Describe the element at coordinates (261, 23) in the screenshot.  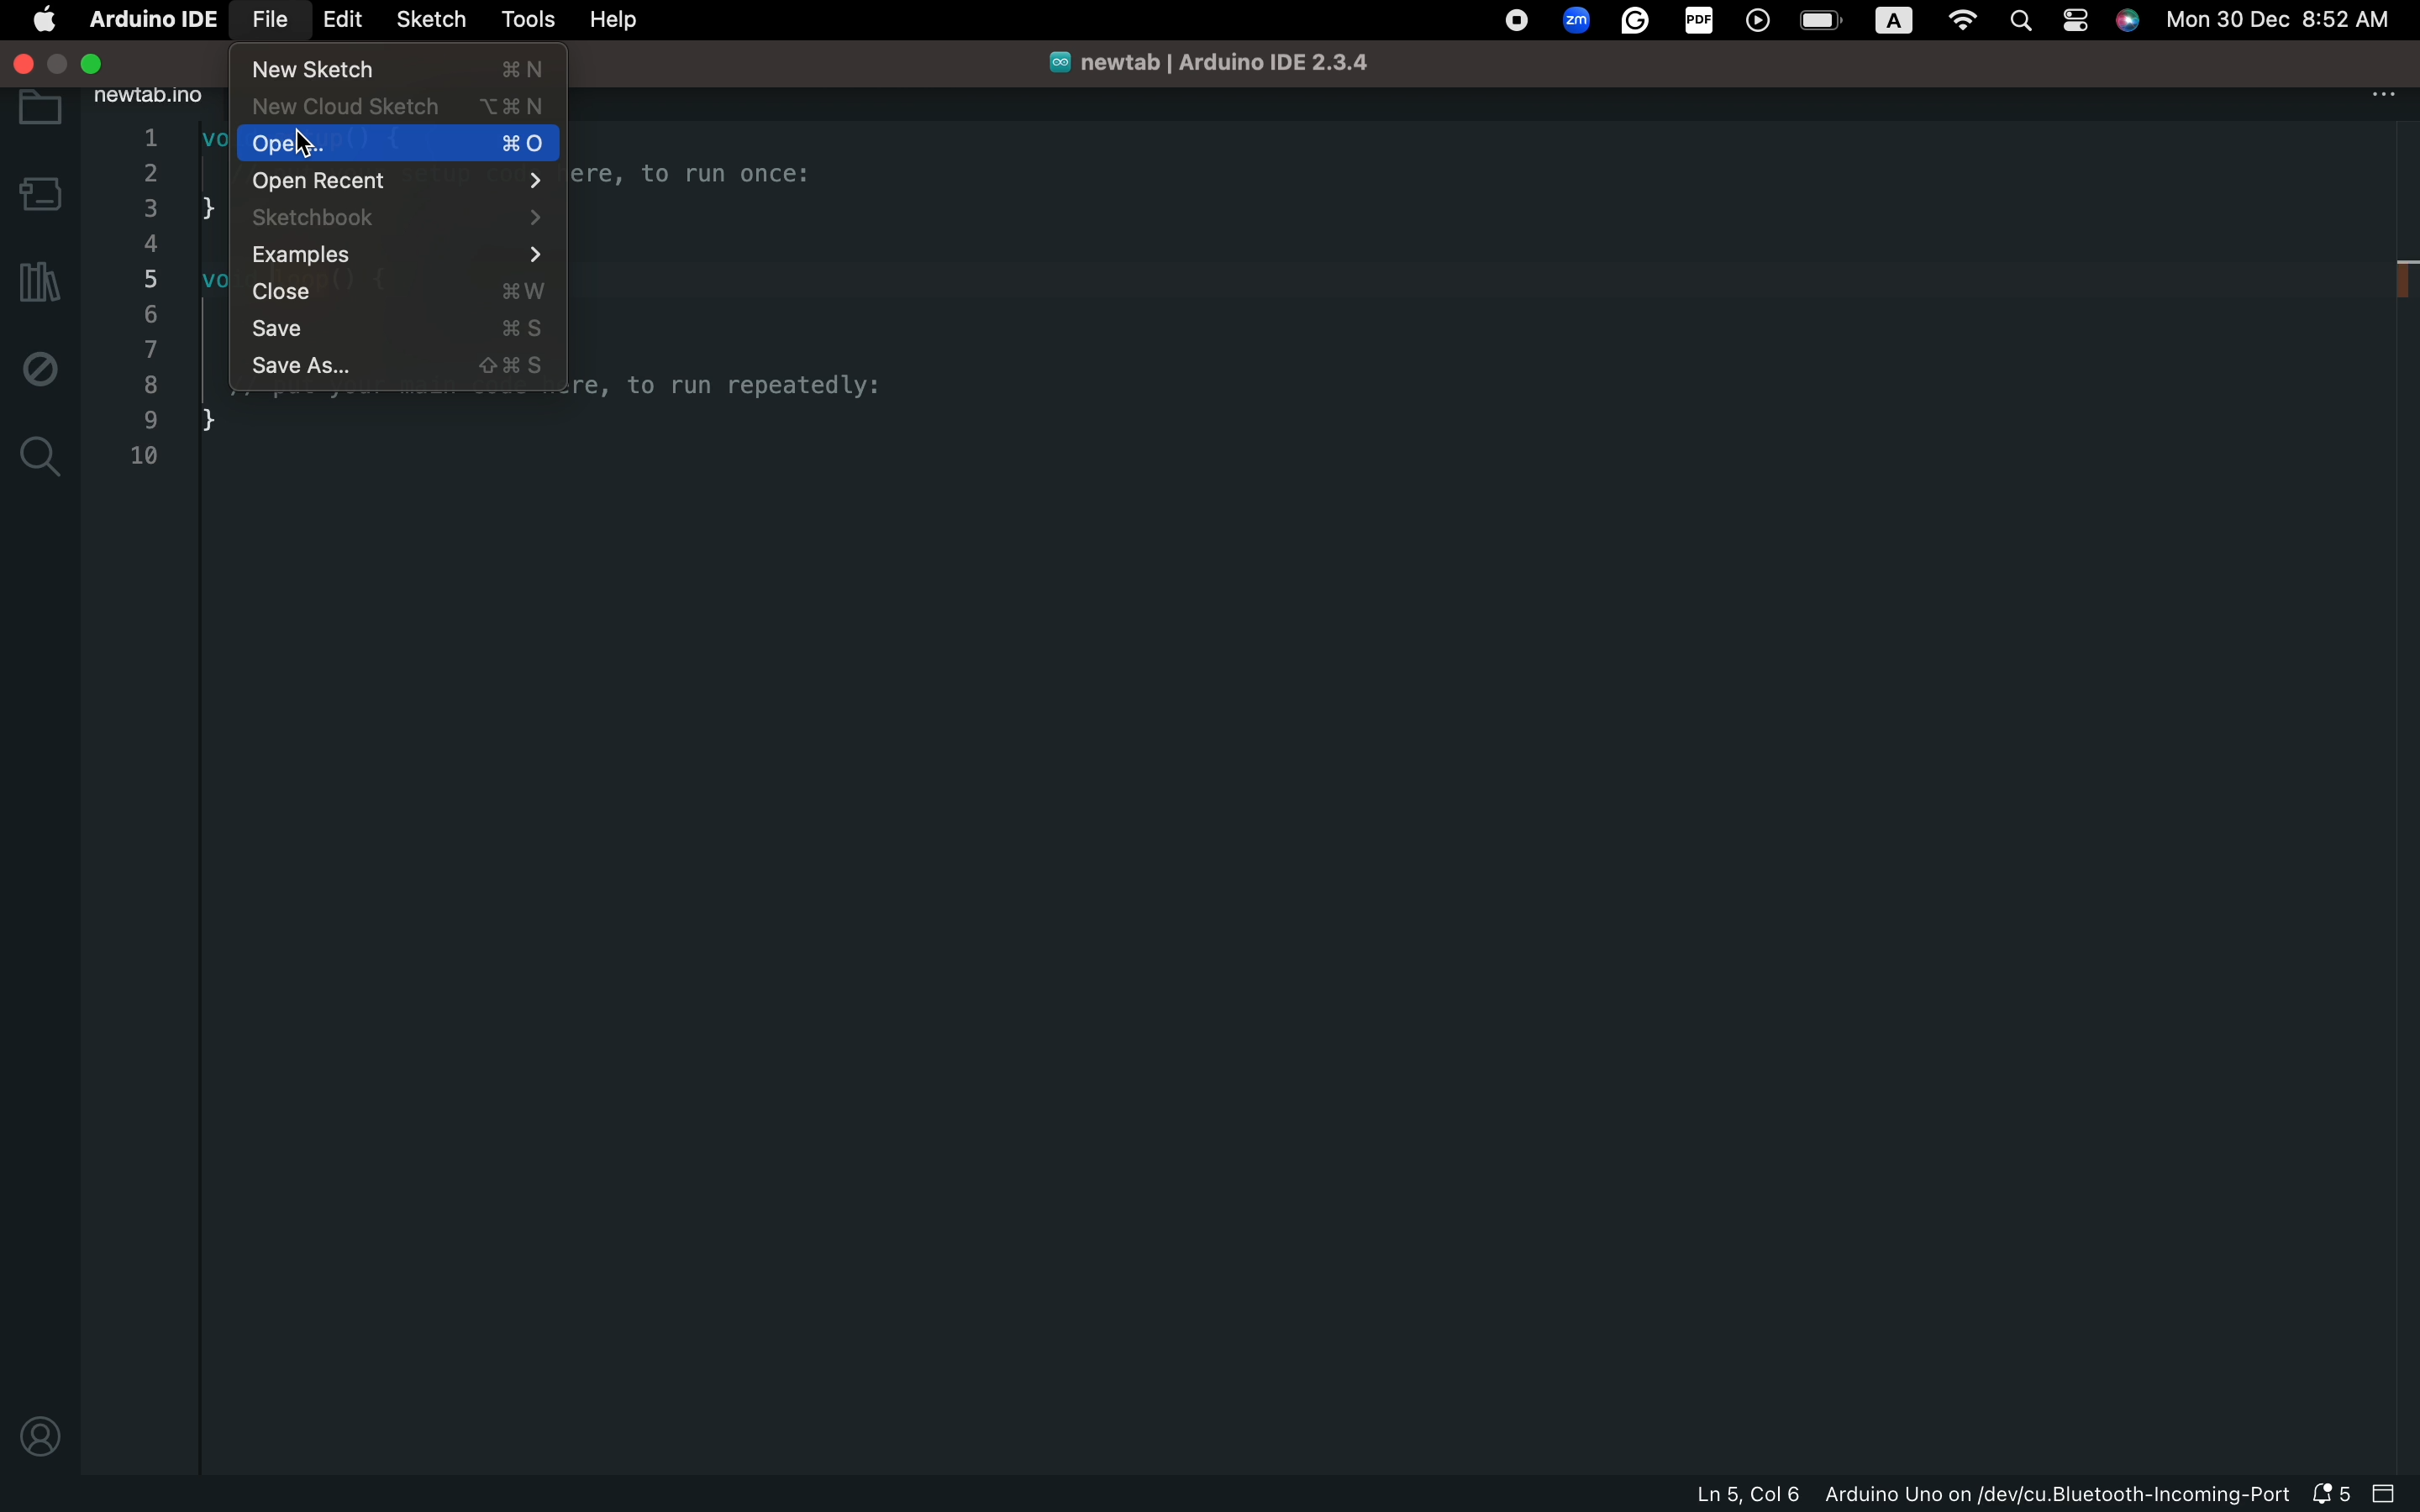
I see `file` at that location.